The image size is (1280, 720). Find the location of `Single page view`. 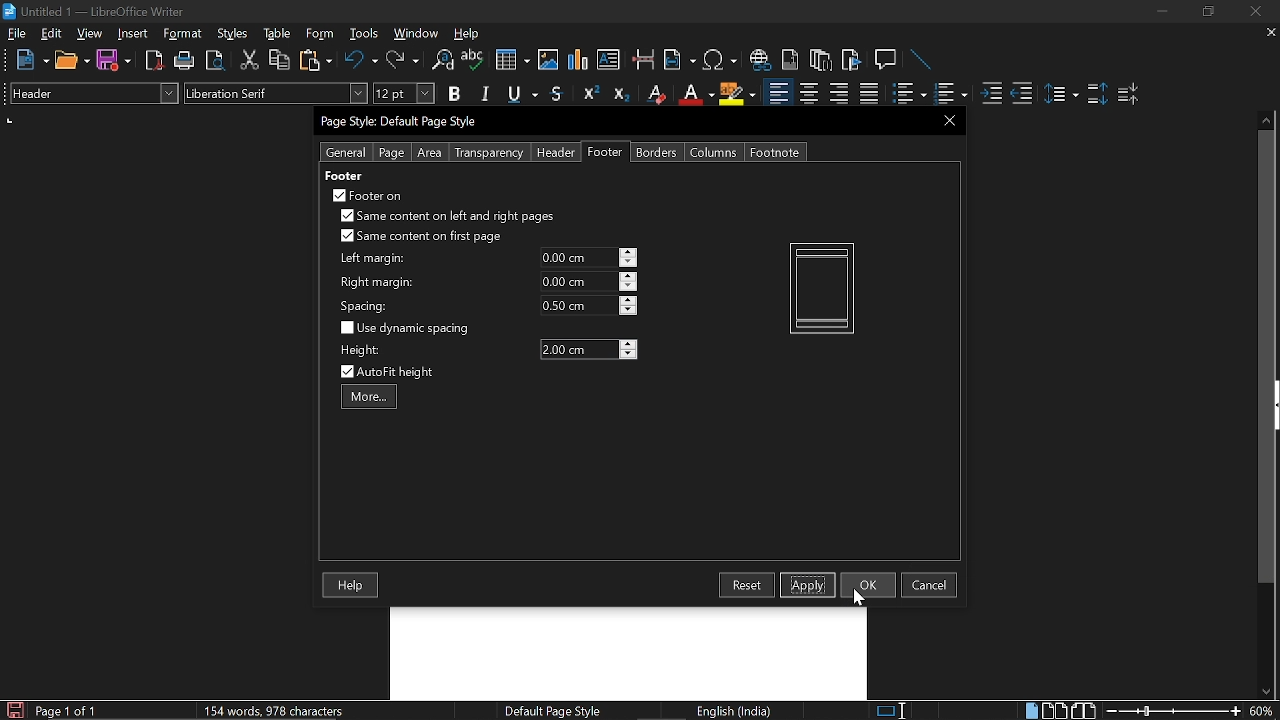

Single page view is located at coordinates (1031, 710).